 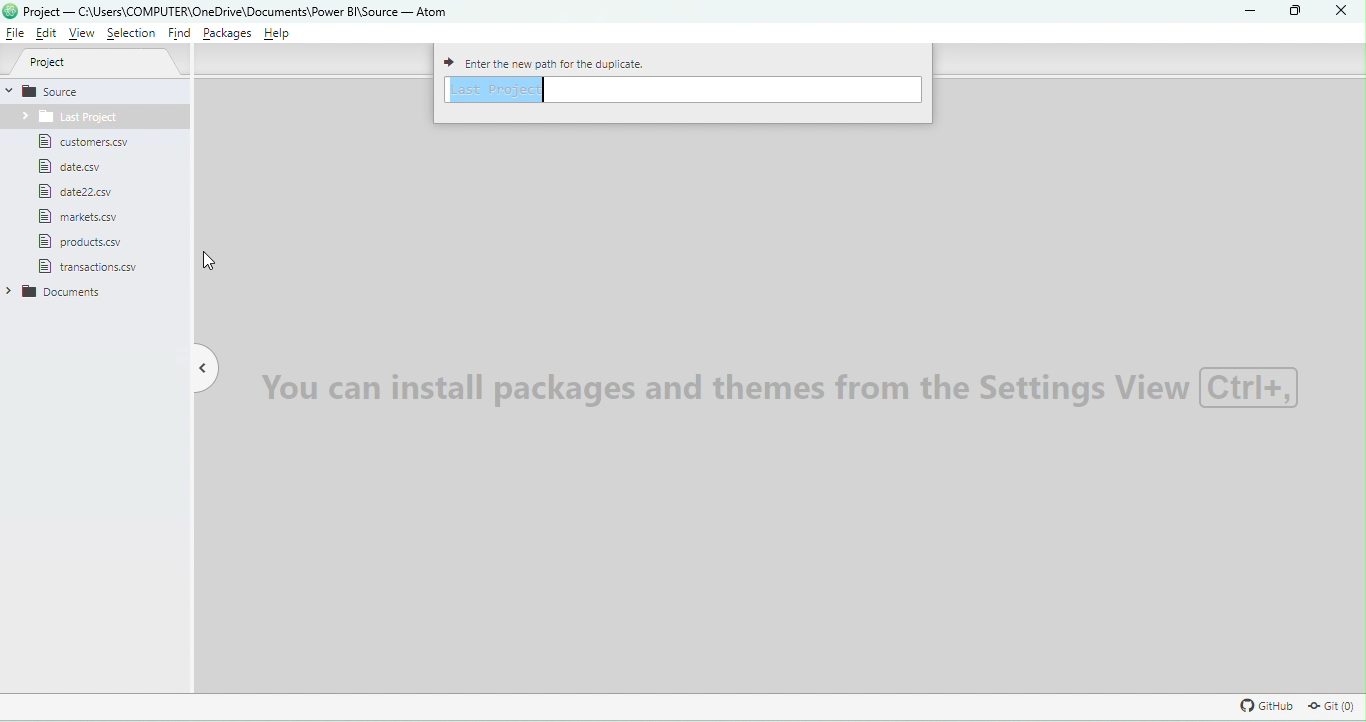 I want to click on Toggle tree view, so click(x=202, y=366).